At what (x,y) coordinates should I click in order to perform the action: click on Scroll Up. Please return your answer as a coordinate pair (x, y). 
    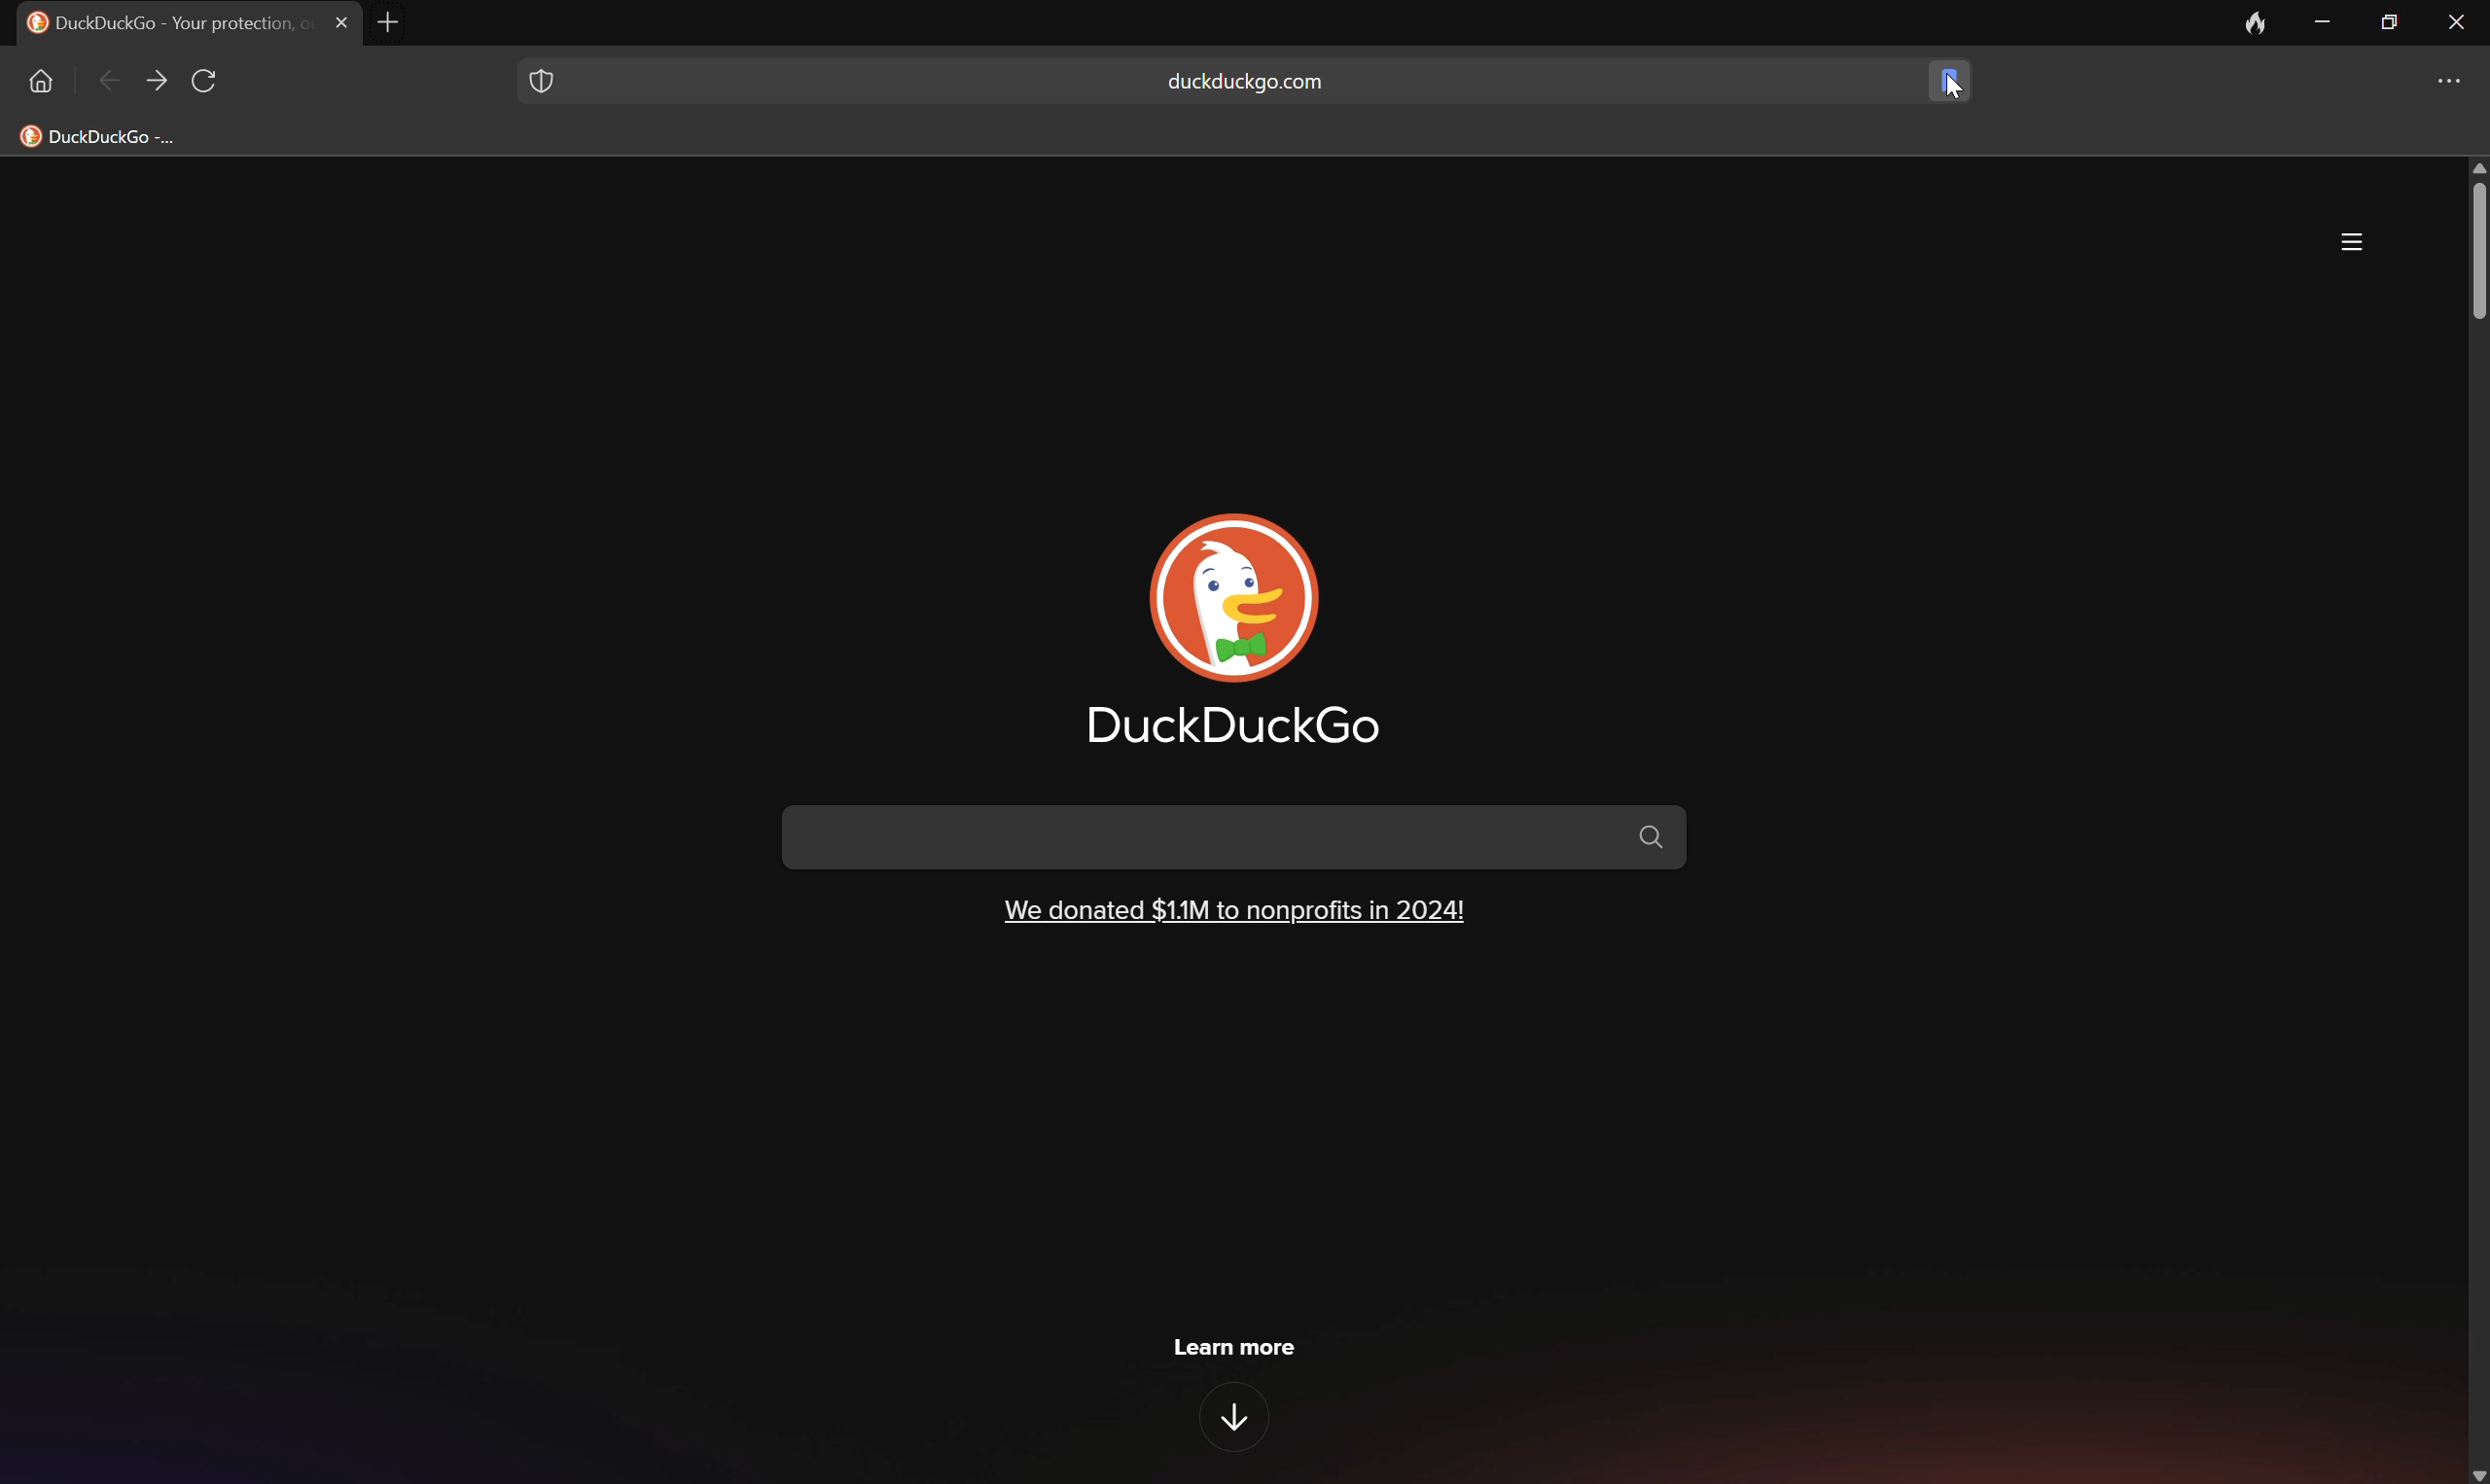
    Looking at the image, I should click on (2474, 165).